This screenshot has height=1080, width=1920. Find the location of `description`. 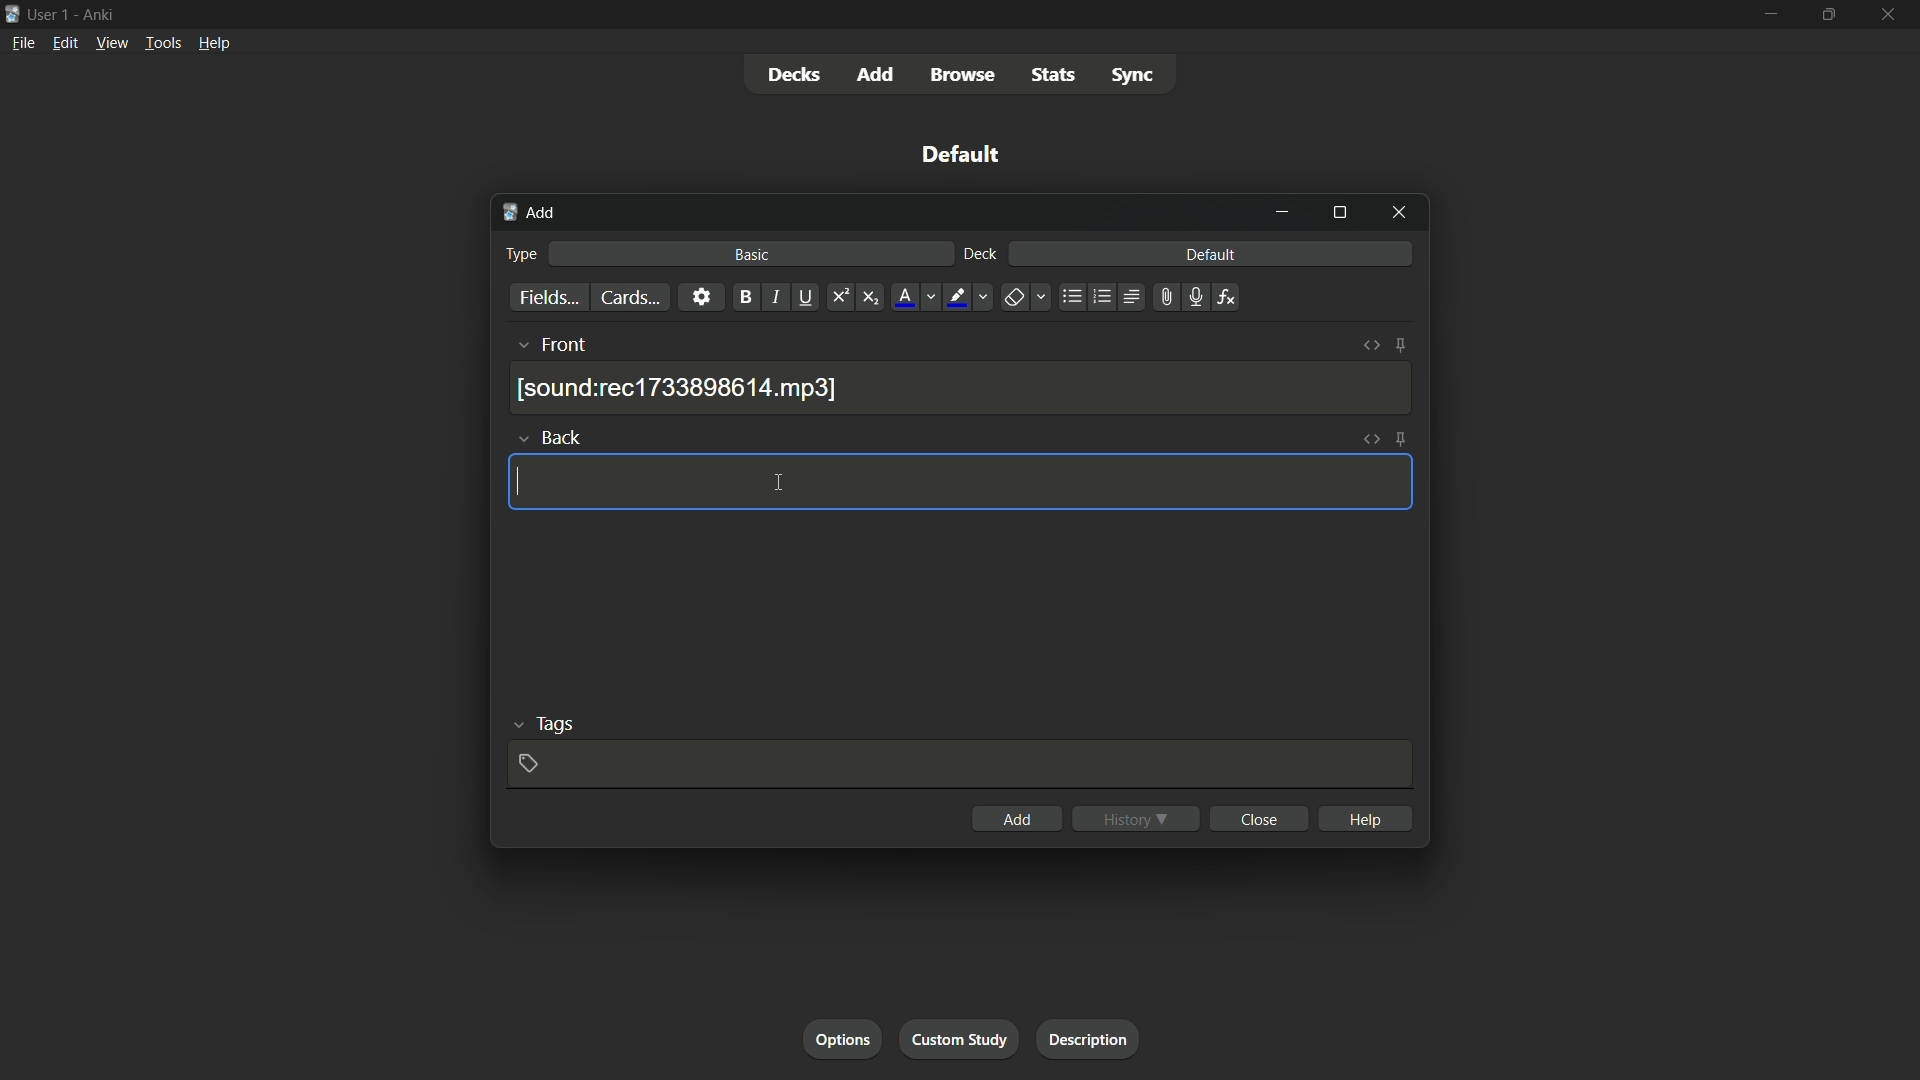

description is located at coordinates (1093, 1041).